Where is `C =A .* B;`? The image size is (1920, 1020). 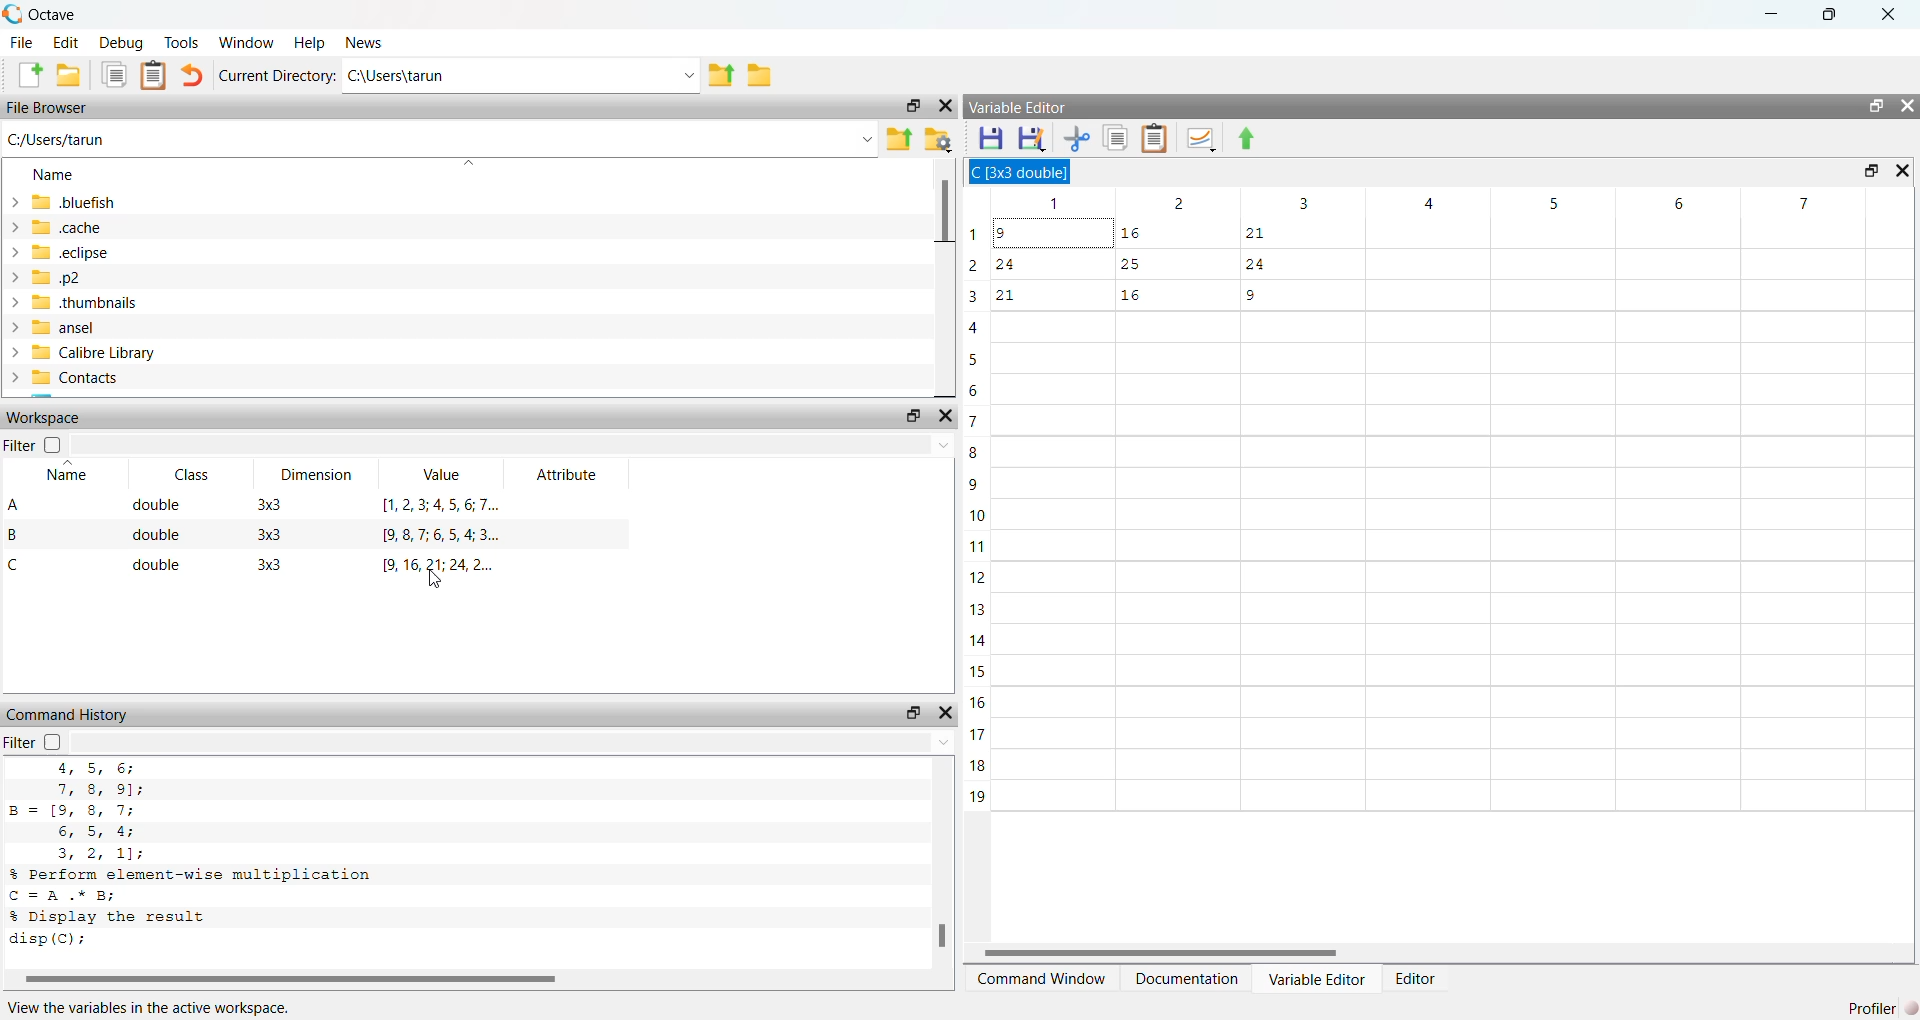 C =A .* B; is located at coordinates (70, 895).